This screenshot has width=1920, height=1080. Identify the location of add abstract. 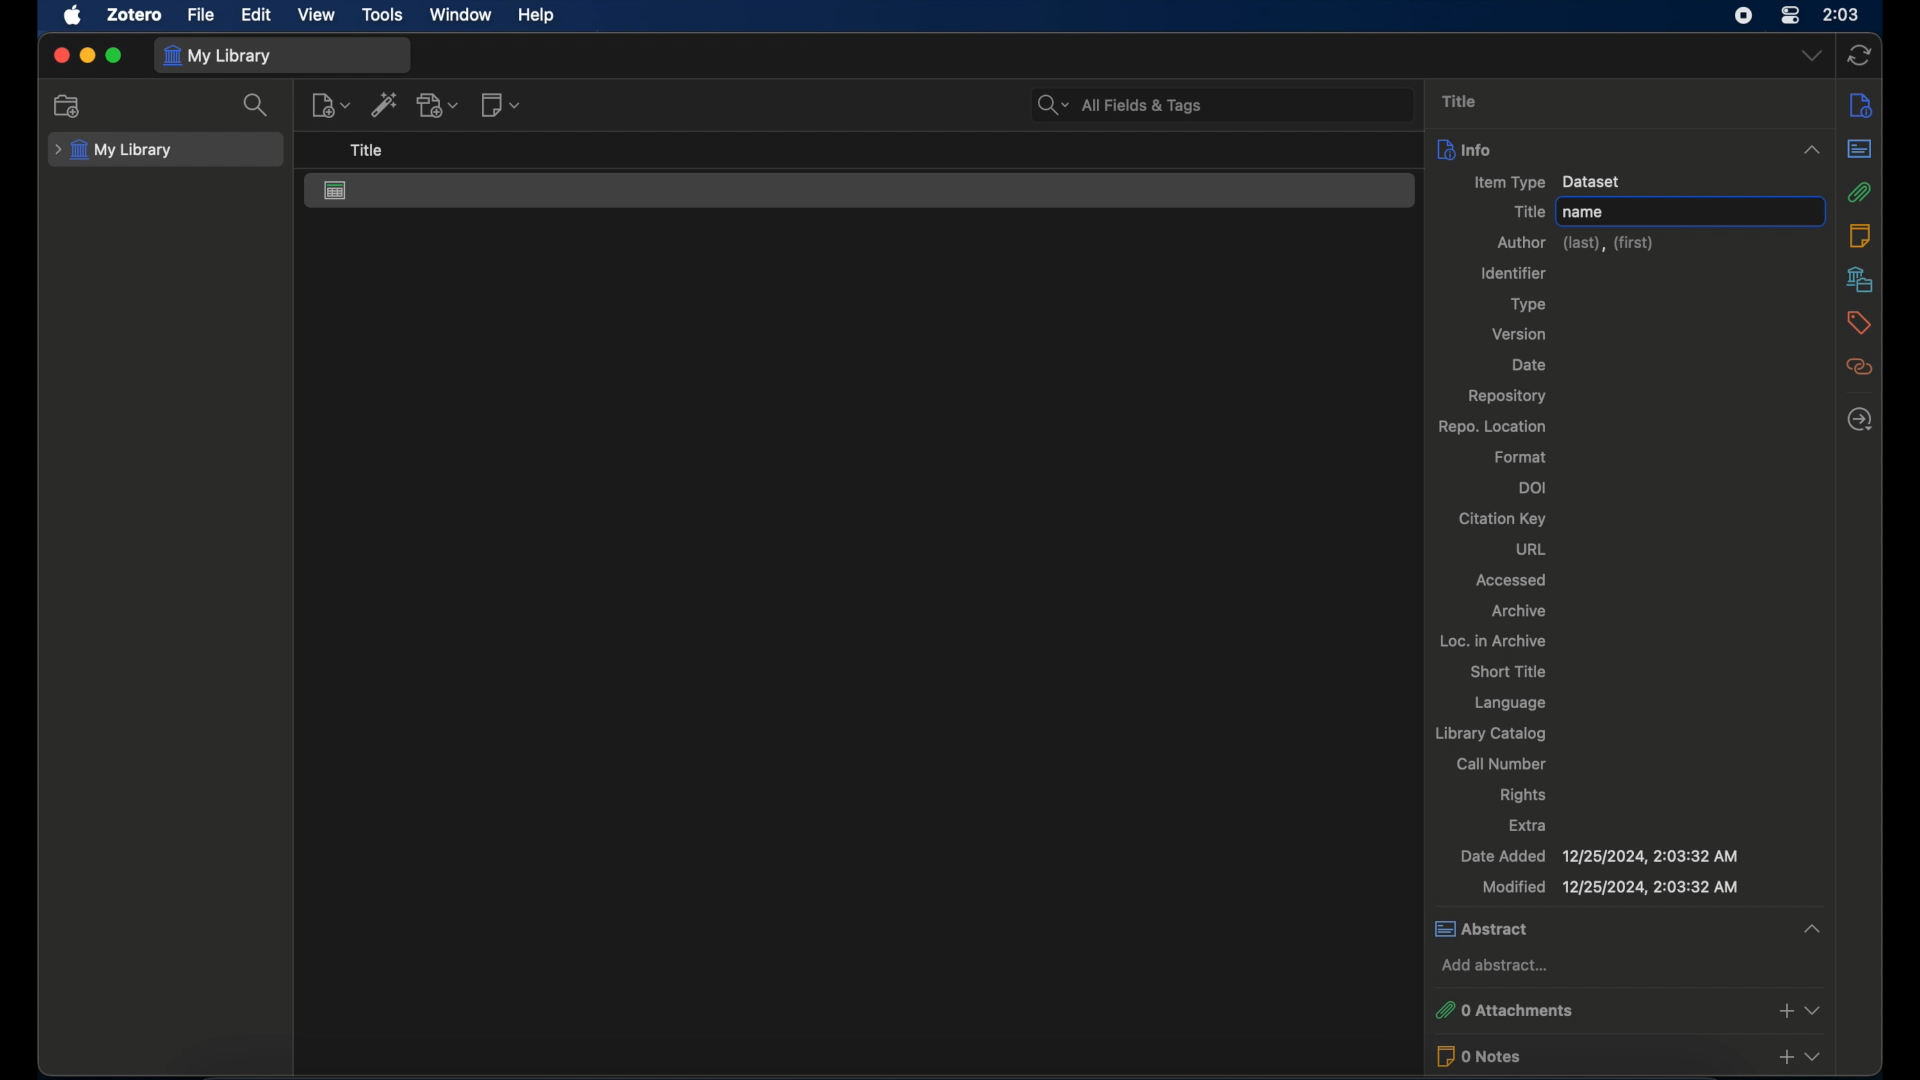
(1499, 965).